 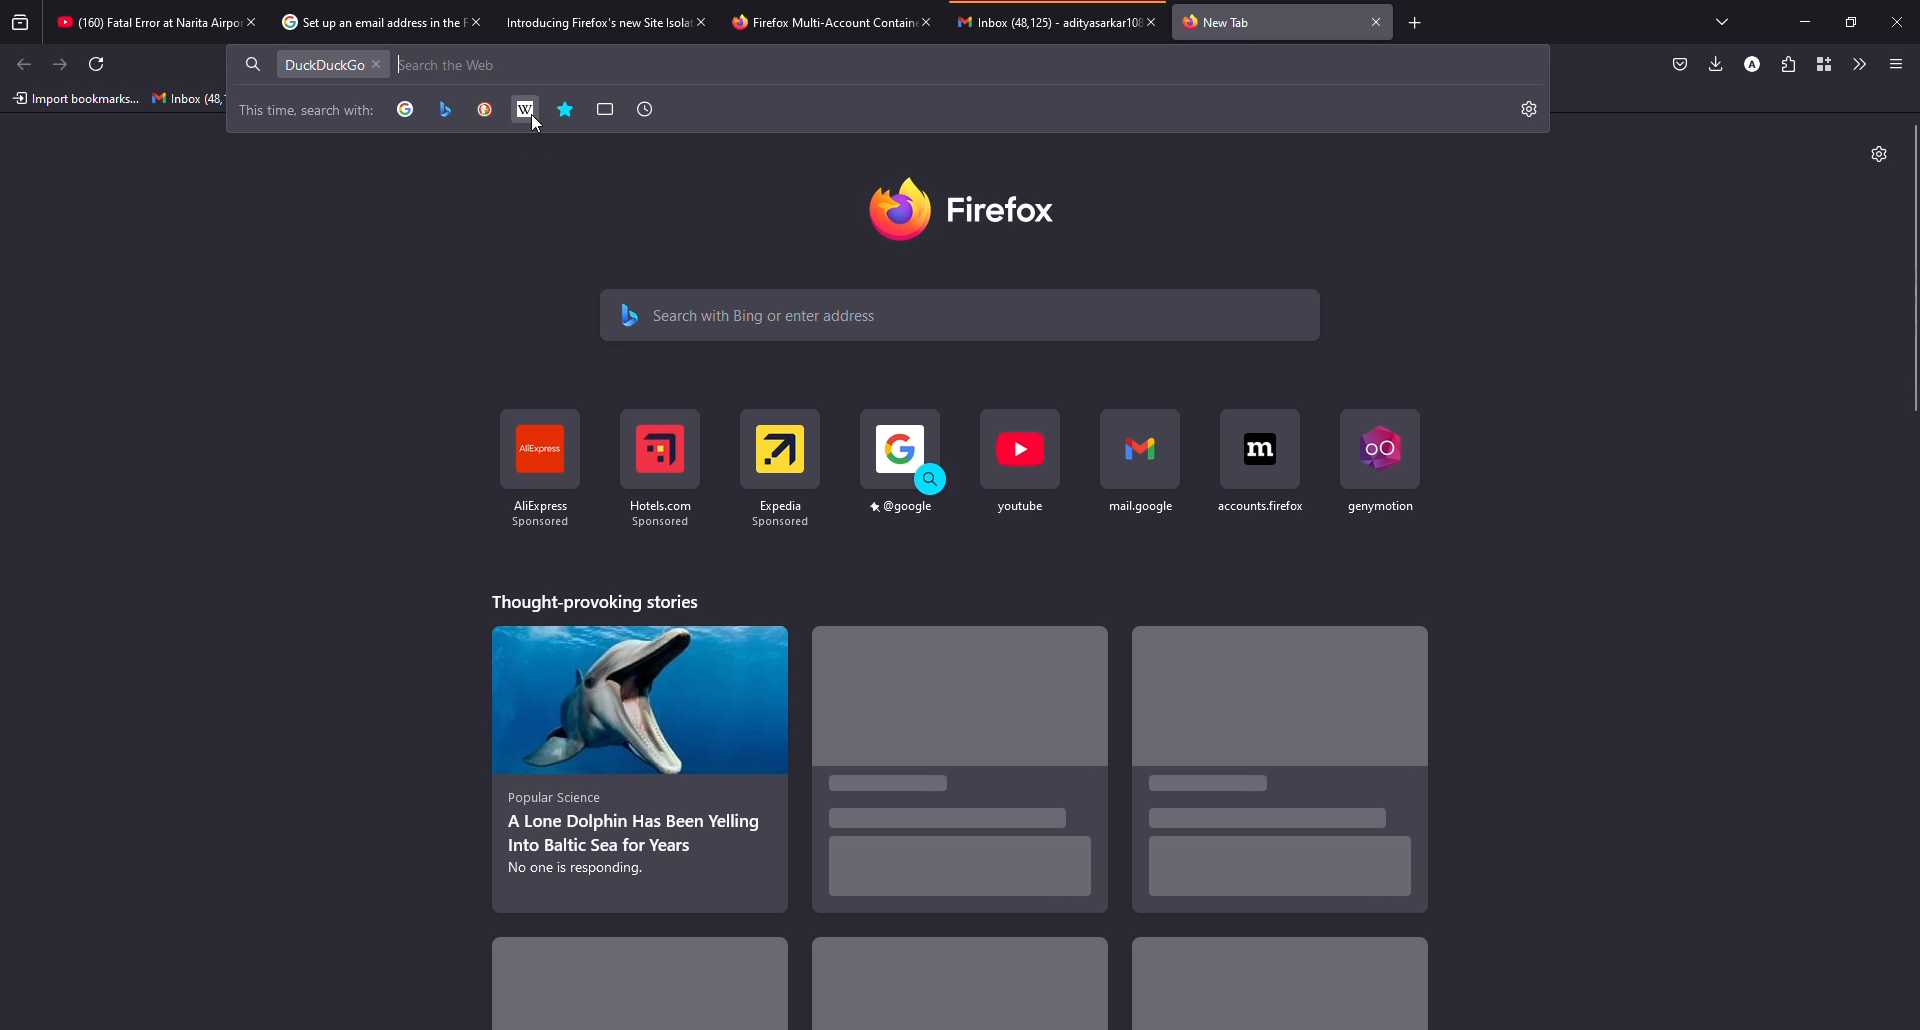 I want to click on stories, so click(x=637, y=767).